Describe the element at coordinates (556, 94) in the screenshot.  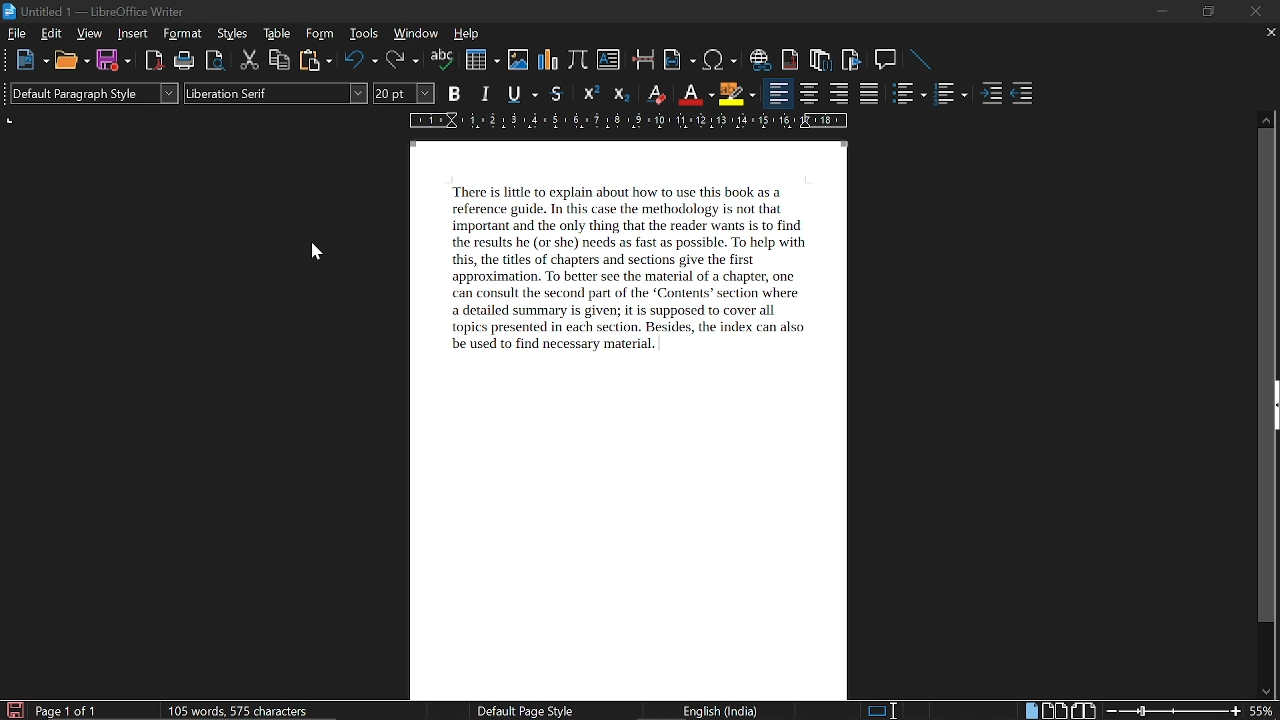
I see `strikethrough` at that location.